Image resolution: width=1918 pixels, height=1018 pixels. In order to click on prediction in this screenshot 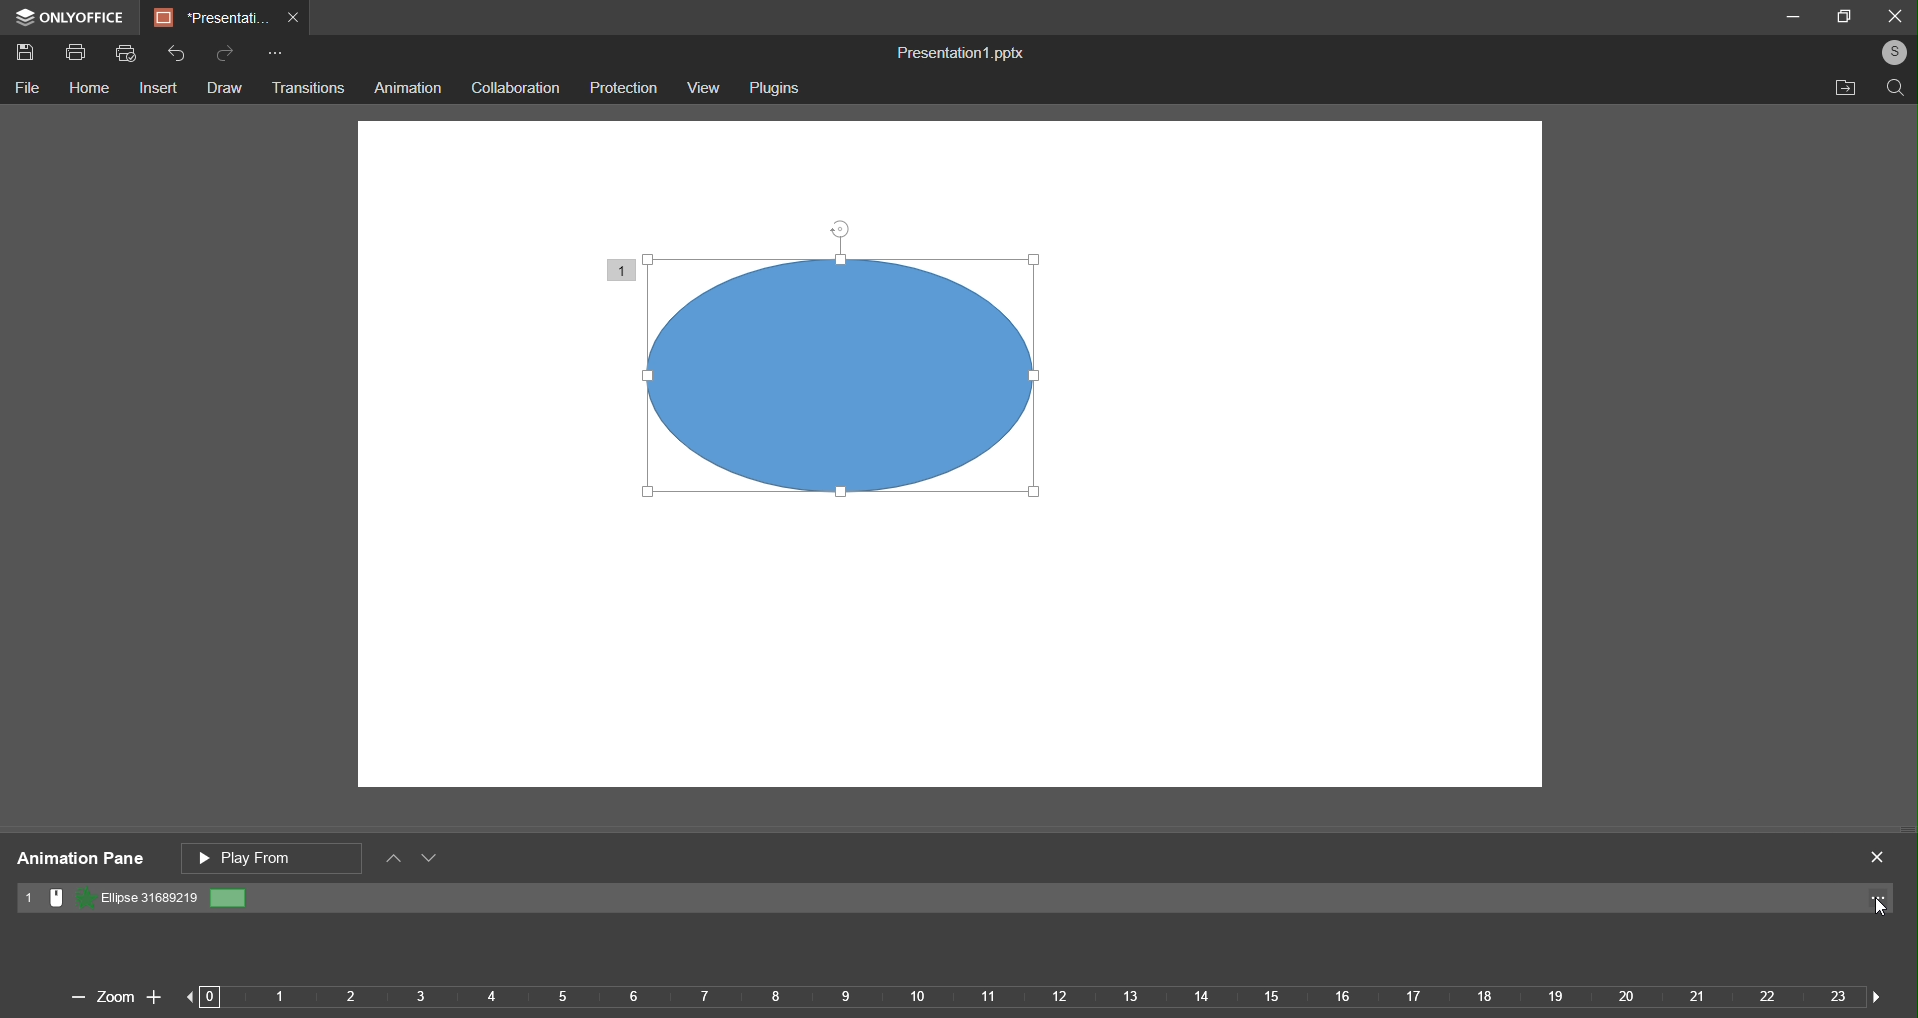, I will do `click(624, 87)`.